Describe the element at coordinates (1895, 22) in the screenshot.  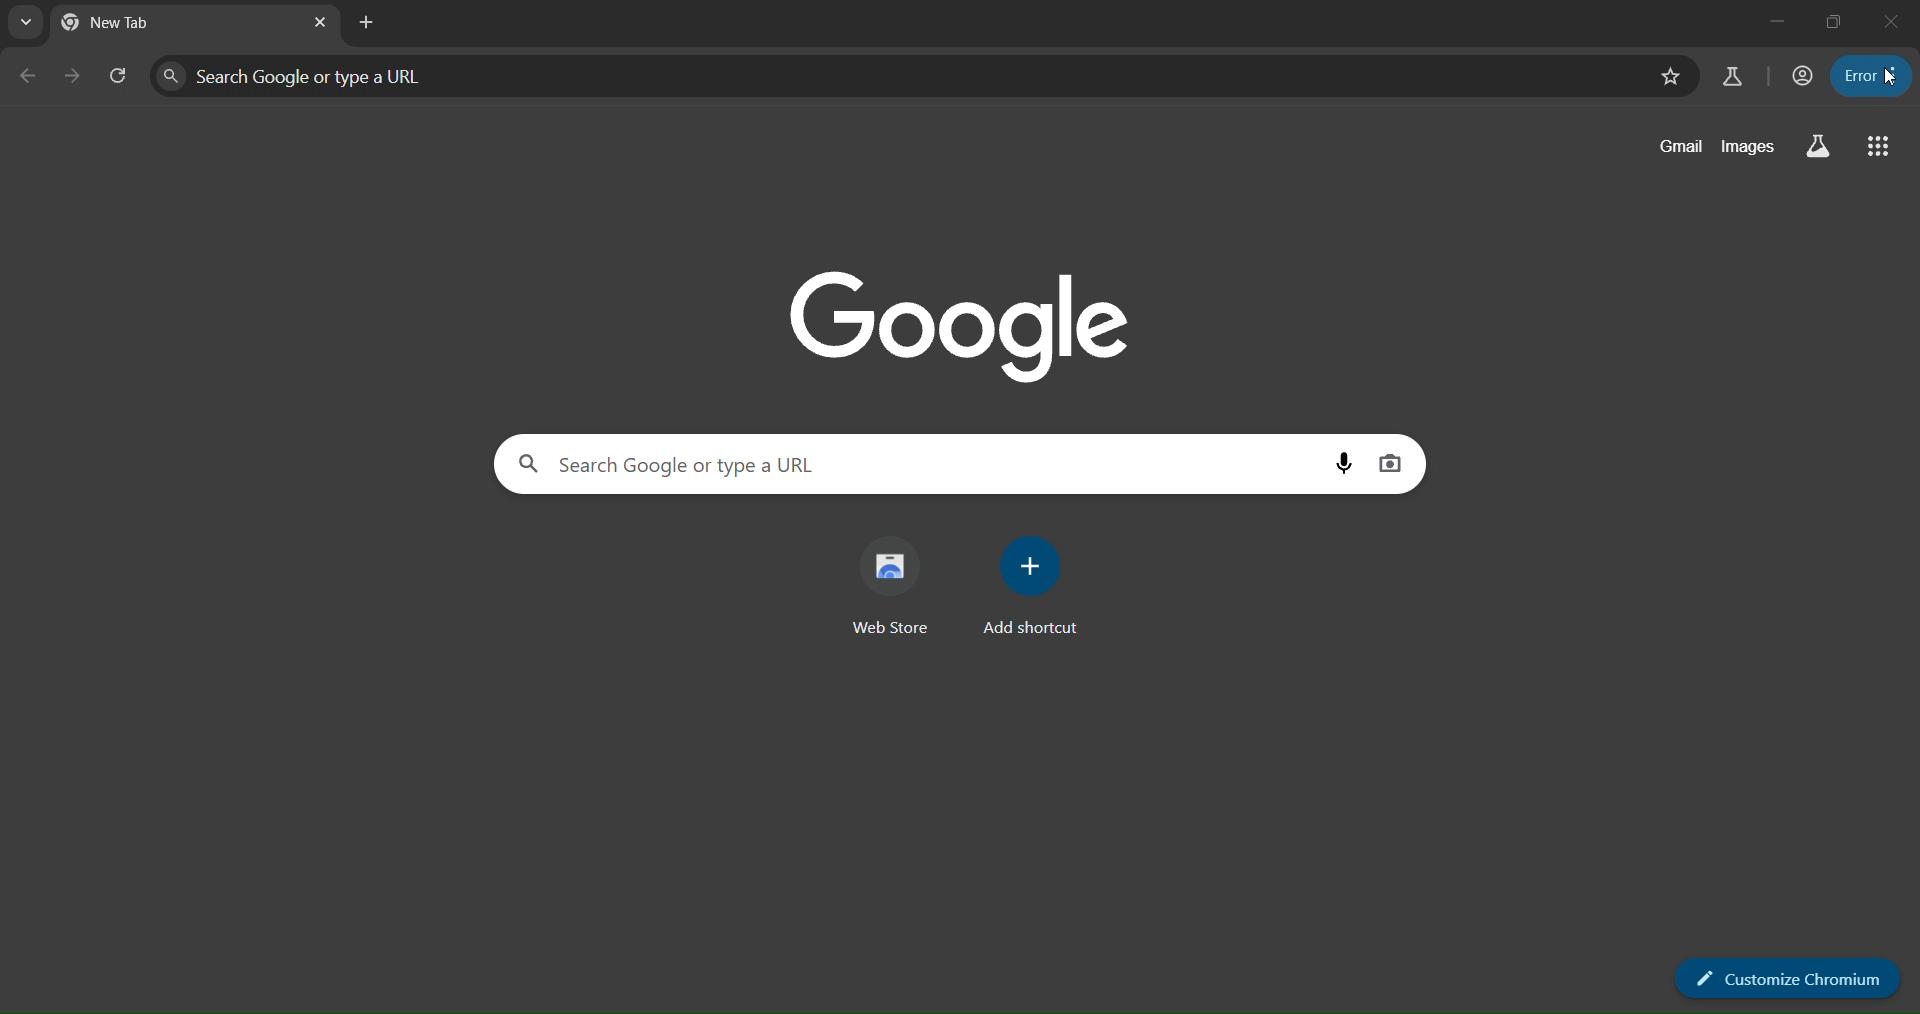
I see `close` at that location.